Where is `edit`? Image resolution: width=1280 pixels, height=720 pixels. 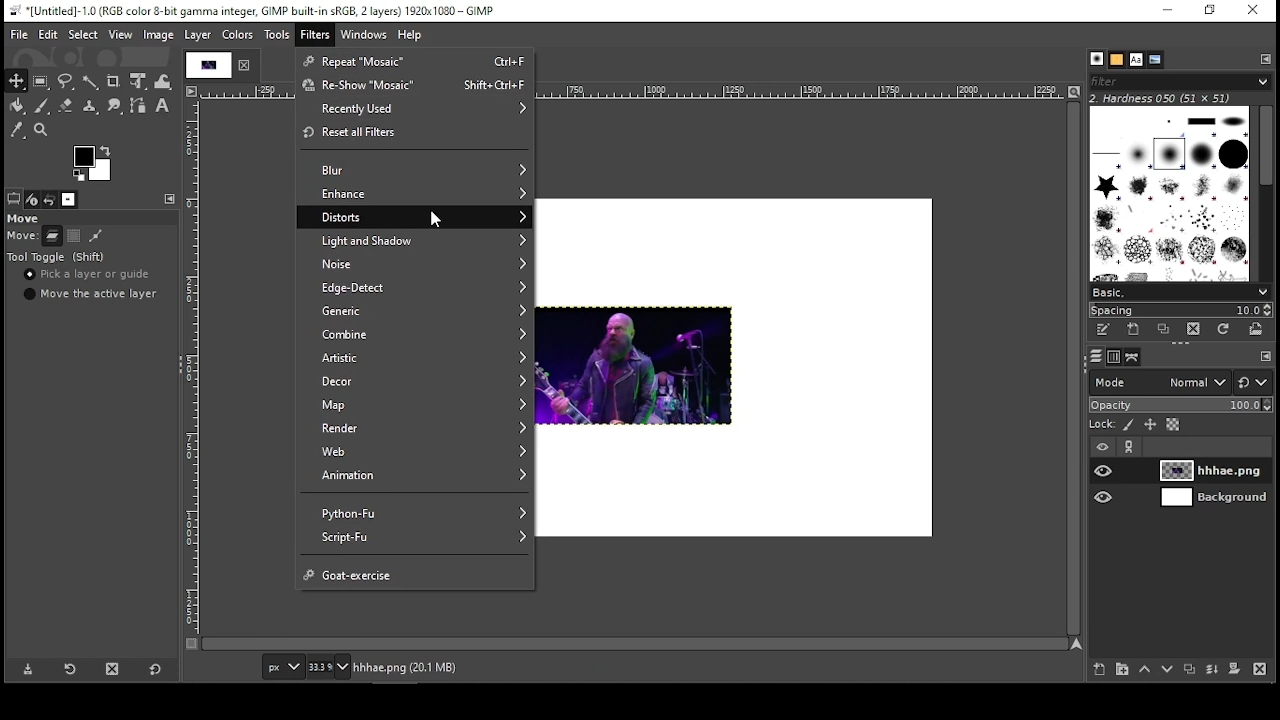 edit is located at coordinates (48, 34).